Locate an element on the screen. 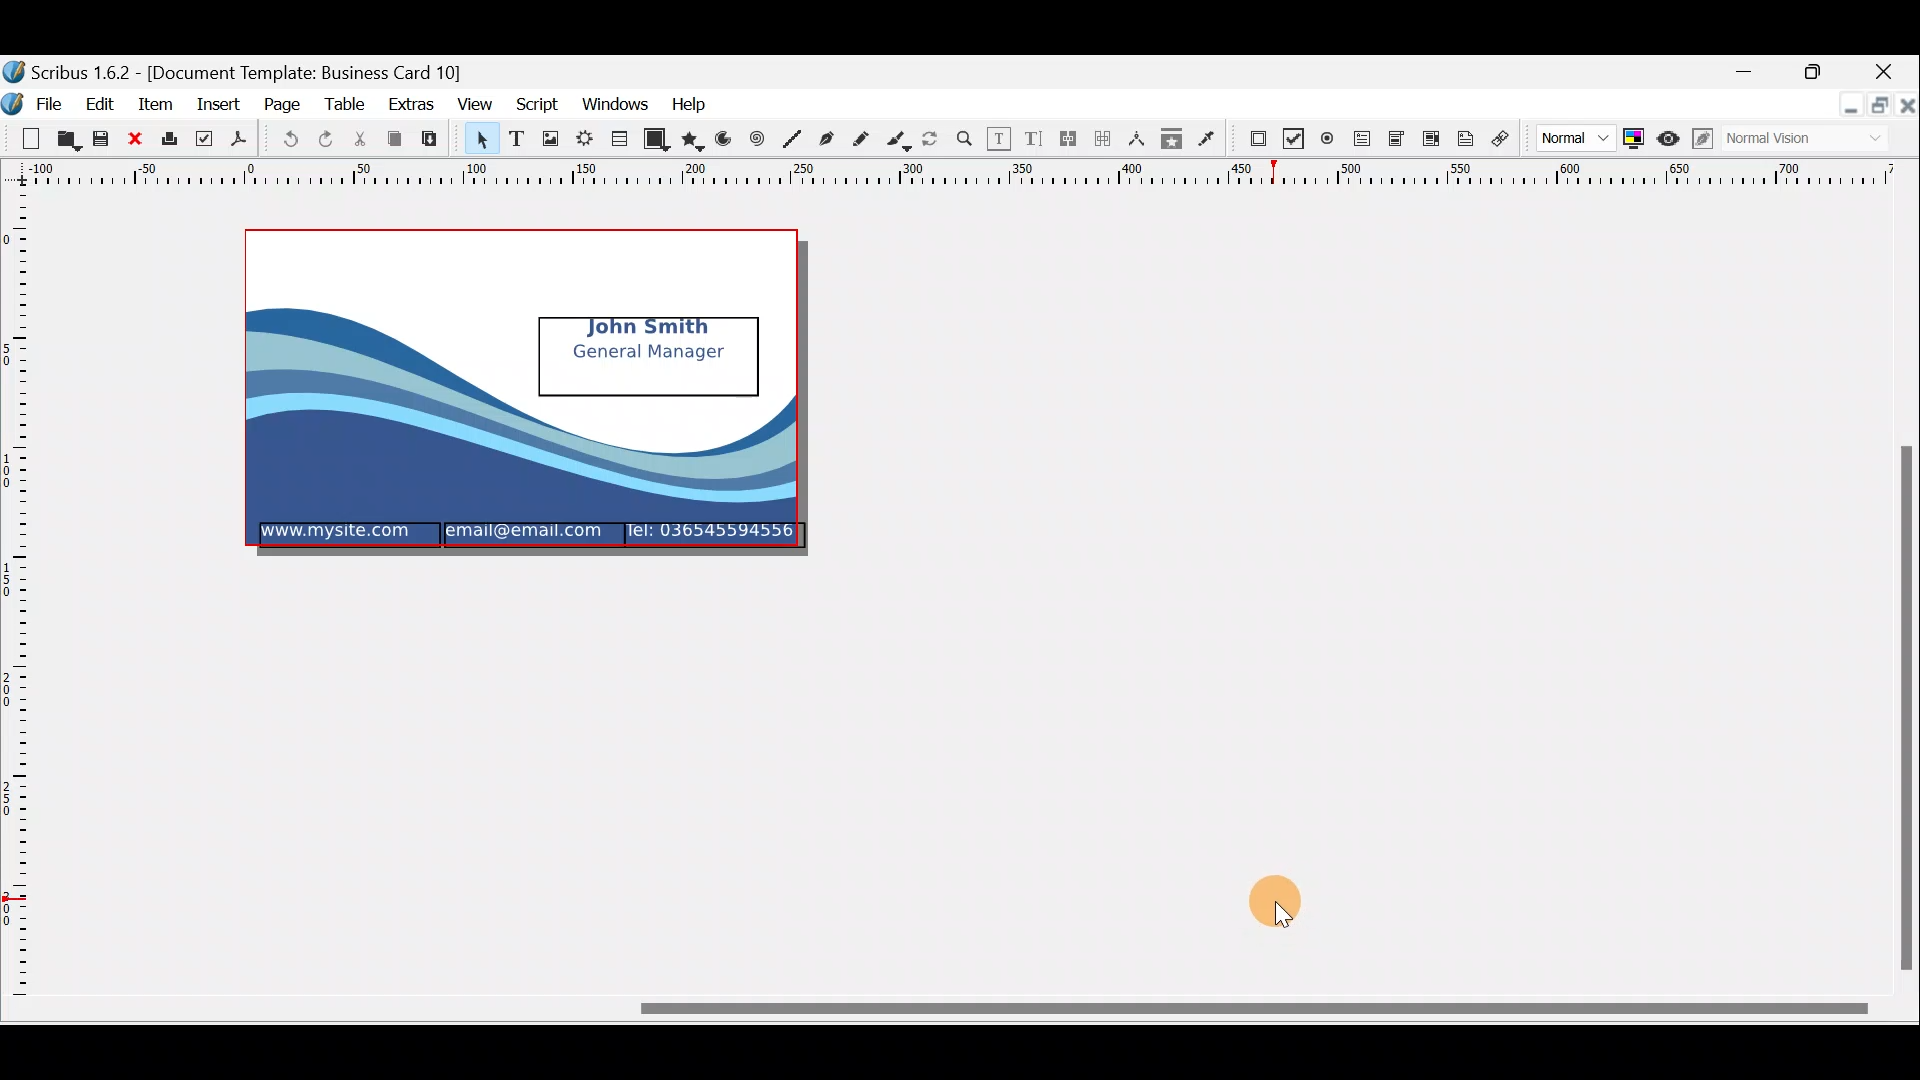  Select item is located at coordinates (482, 143).